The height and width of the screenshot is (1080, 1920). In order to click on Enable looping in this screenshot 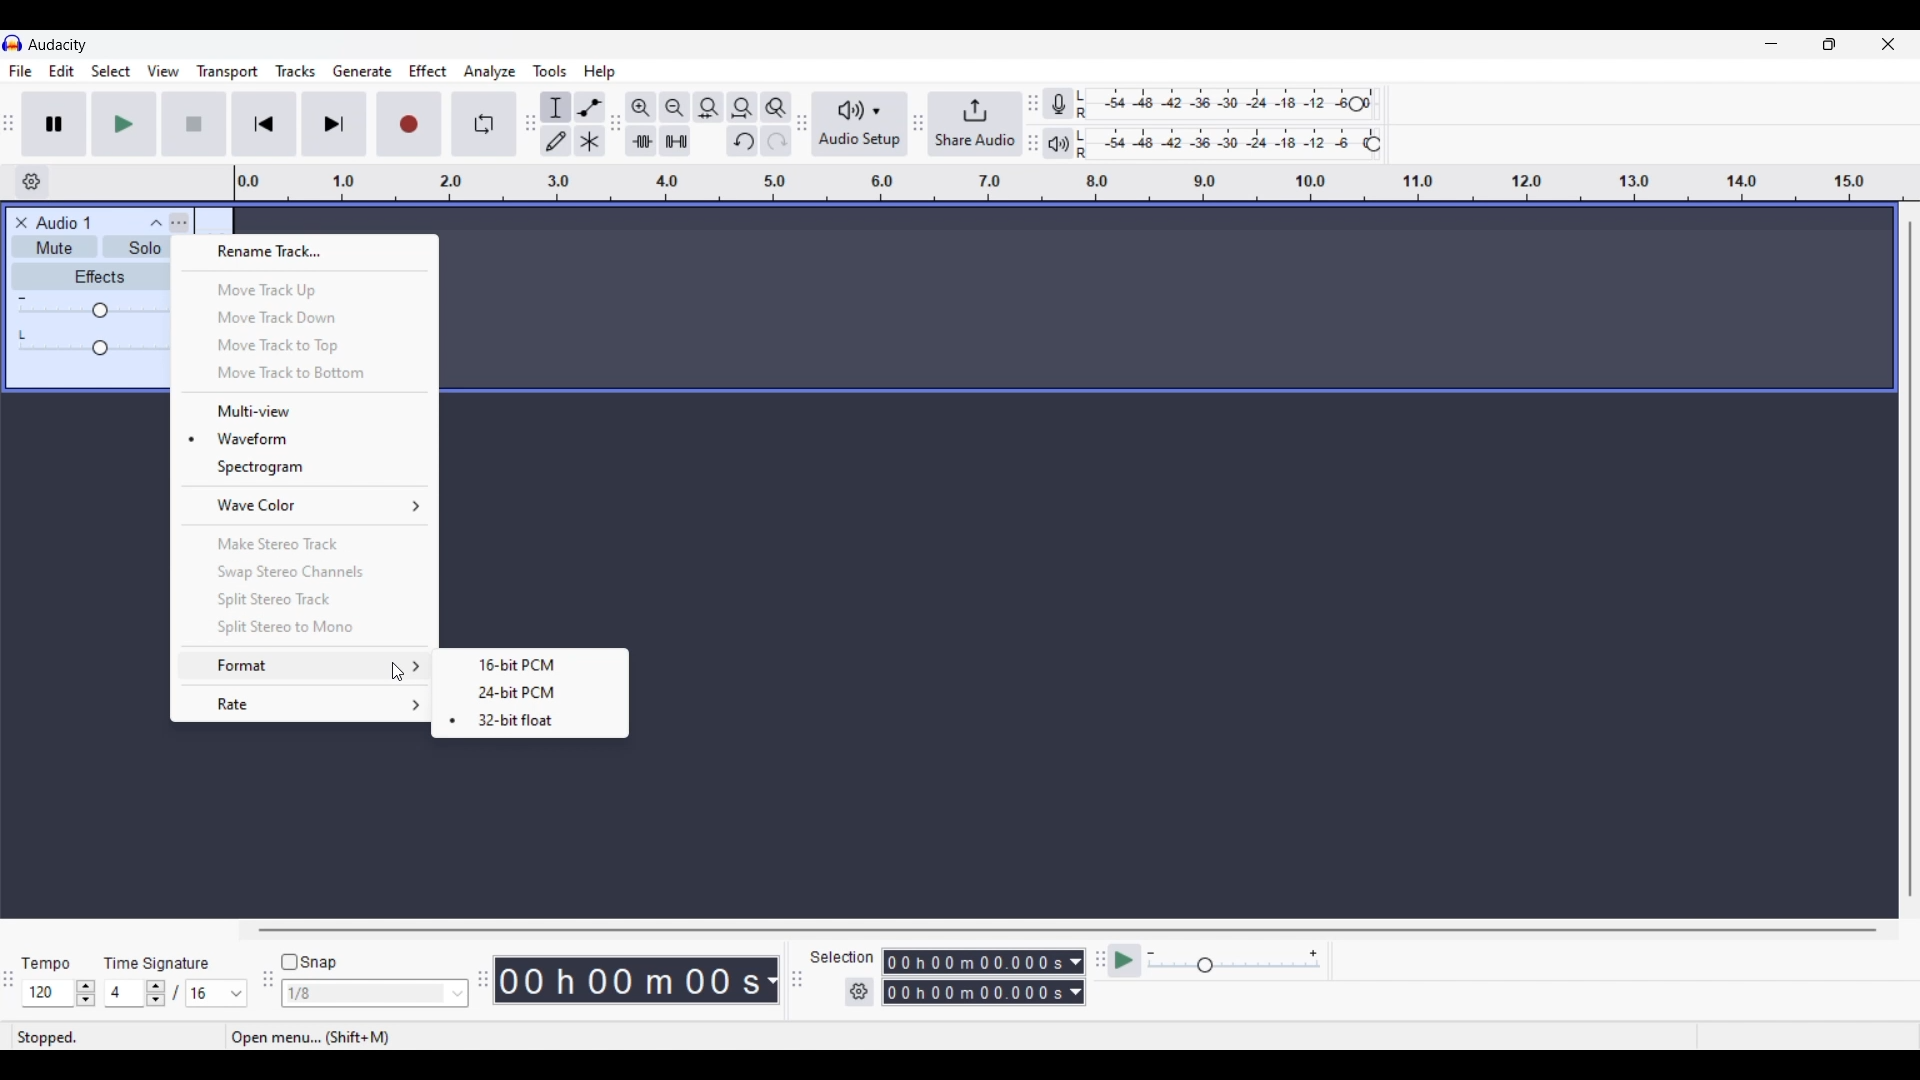, I will do `click(485, 124)`.